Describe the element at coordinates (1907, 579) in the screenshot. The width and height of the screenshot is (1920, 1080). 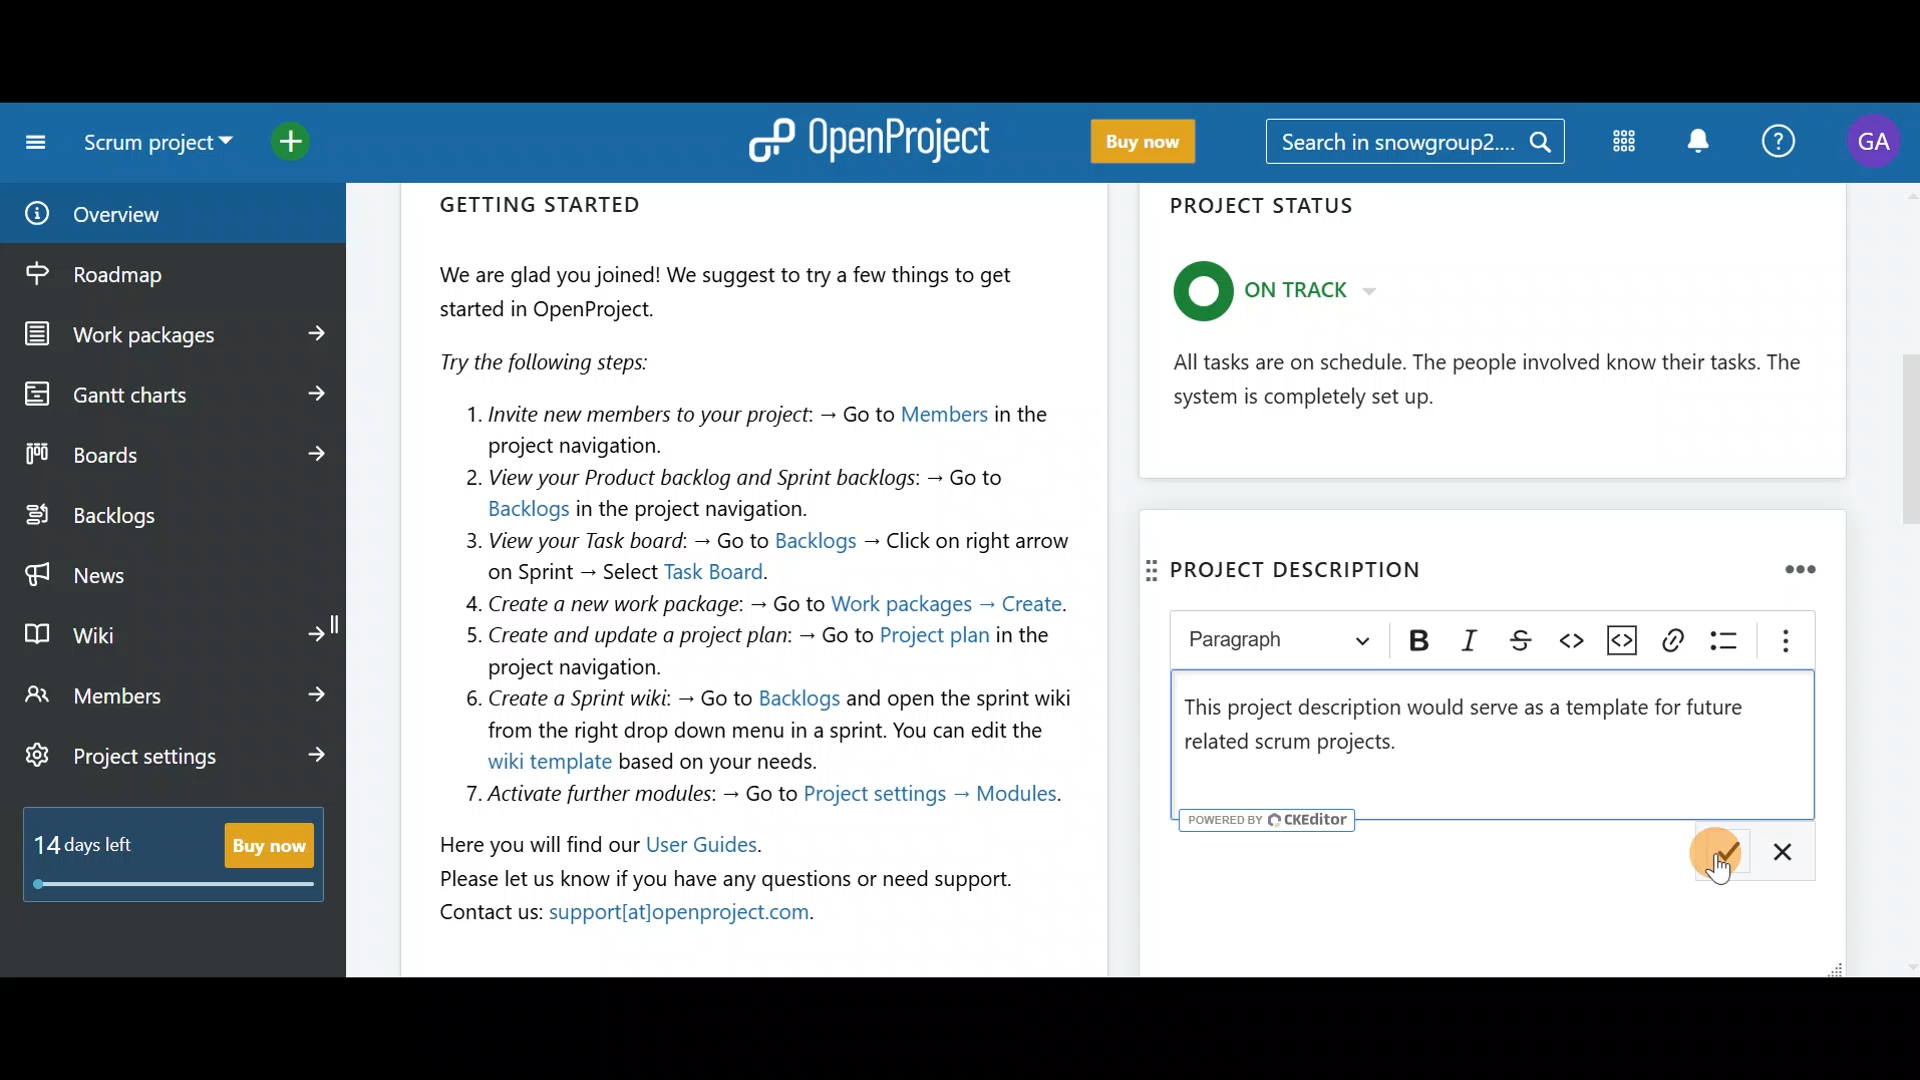
I see `scroll bar` at that location.